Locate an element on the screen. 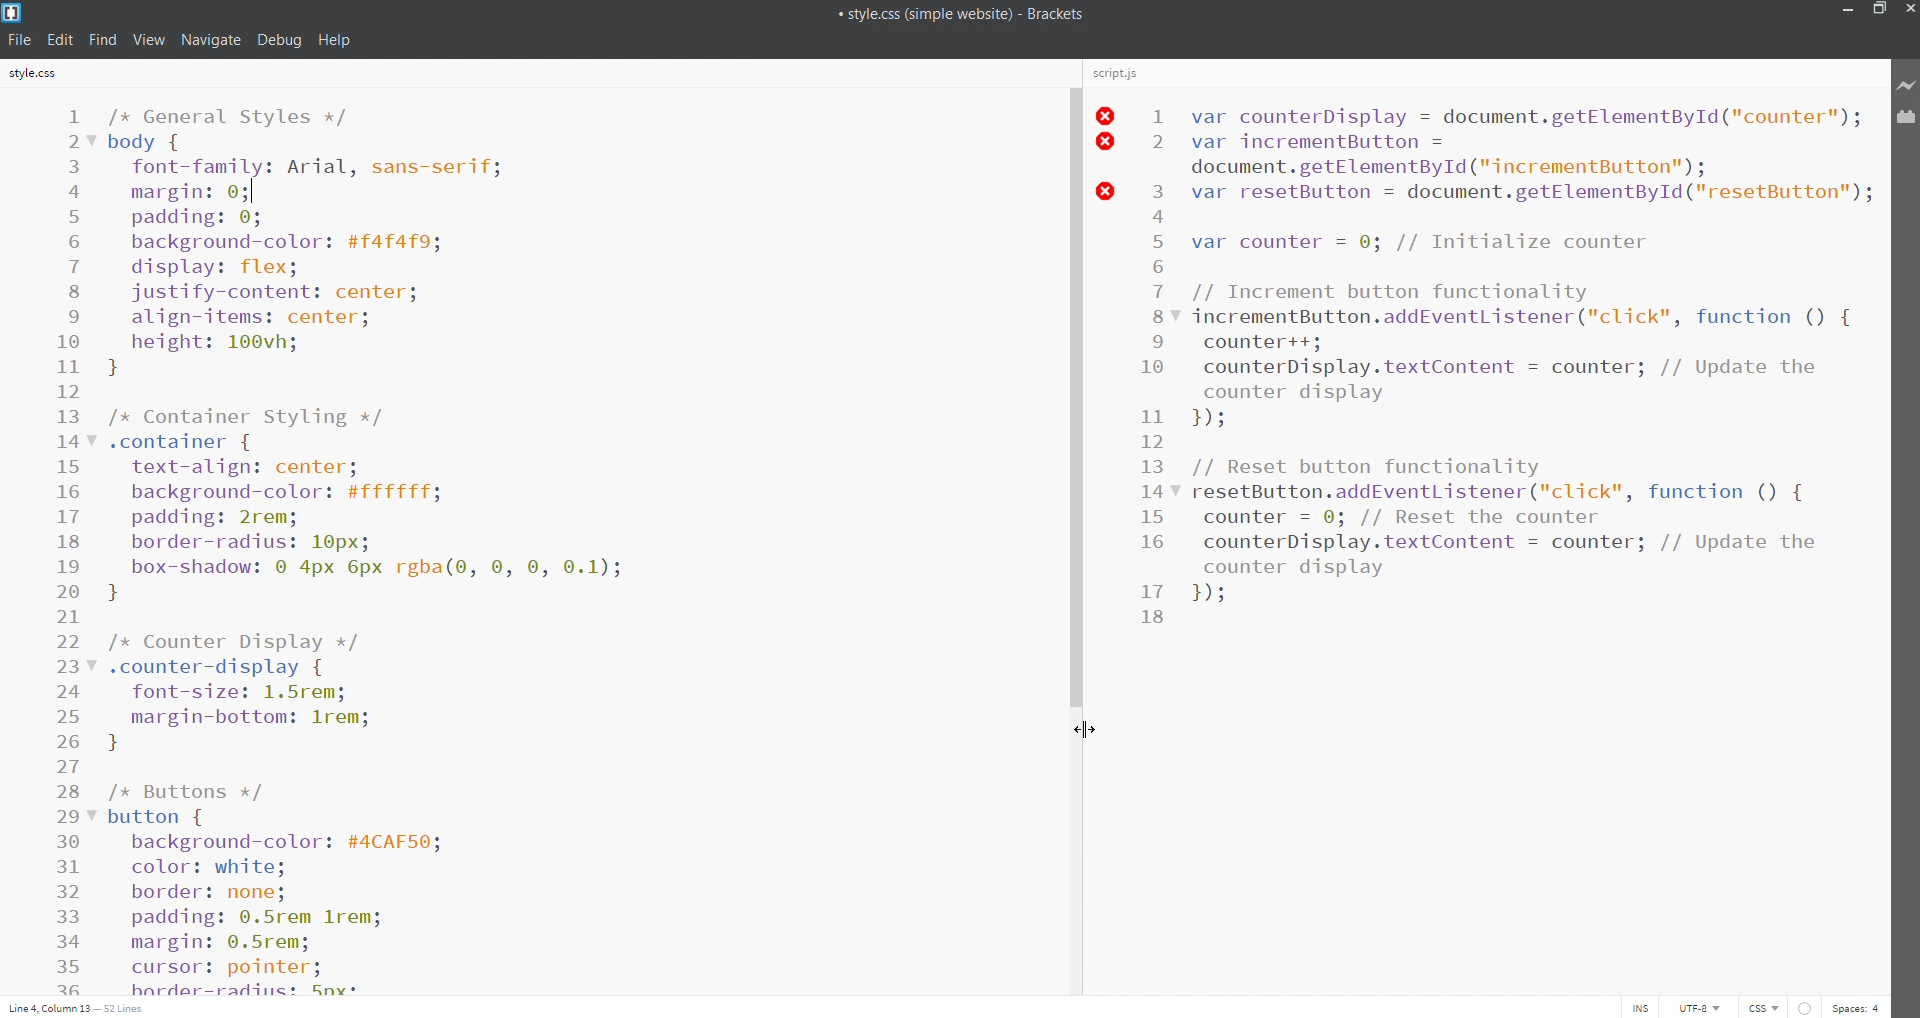 The image size is (1920, 1018). encoding is located at coordinates (1696, 1008).